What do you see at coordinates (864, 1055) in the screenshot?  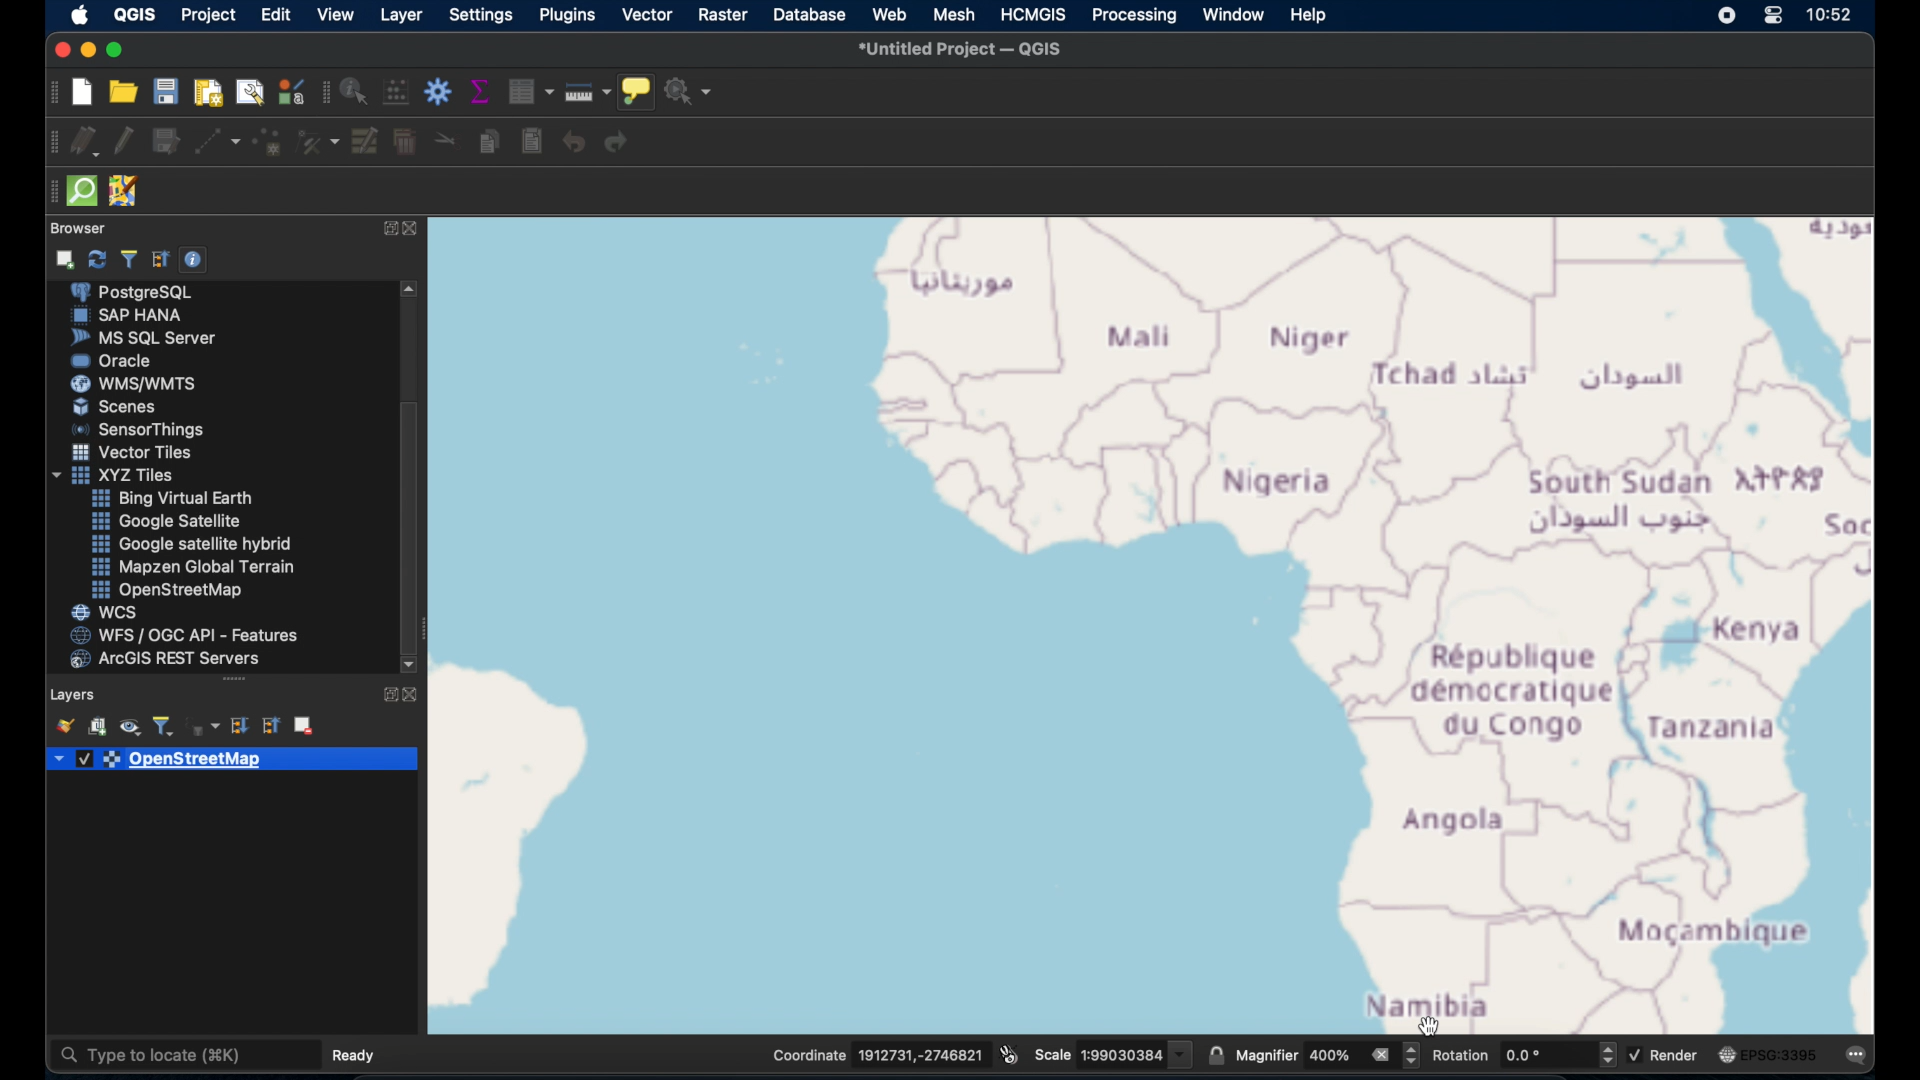 I see `Coordinate 1912731,-2746821` at bounding box center [864, 1055].